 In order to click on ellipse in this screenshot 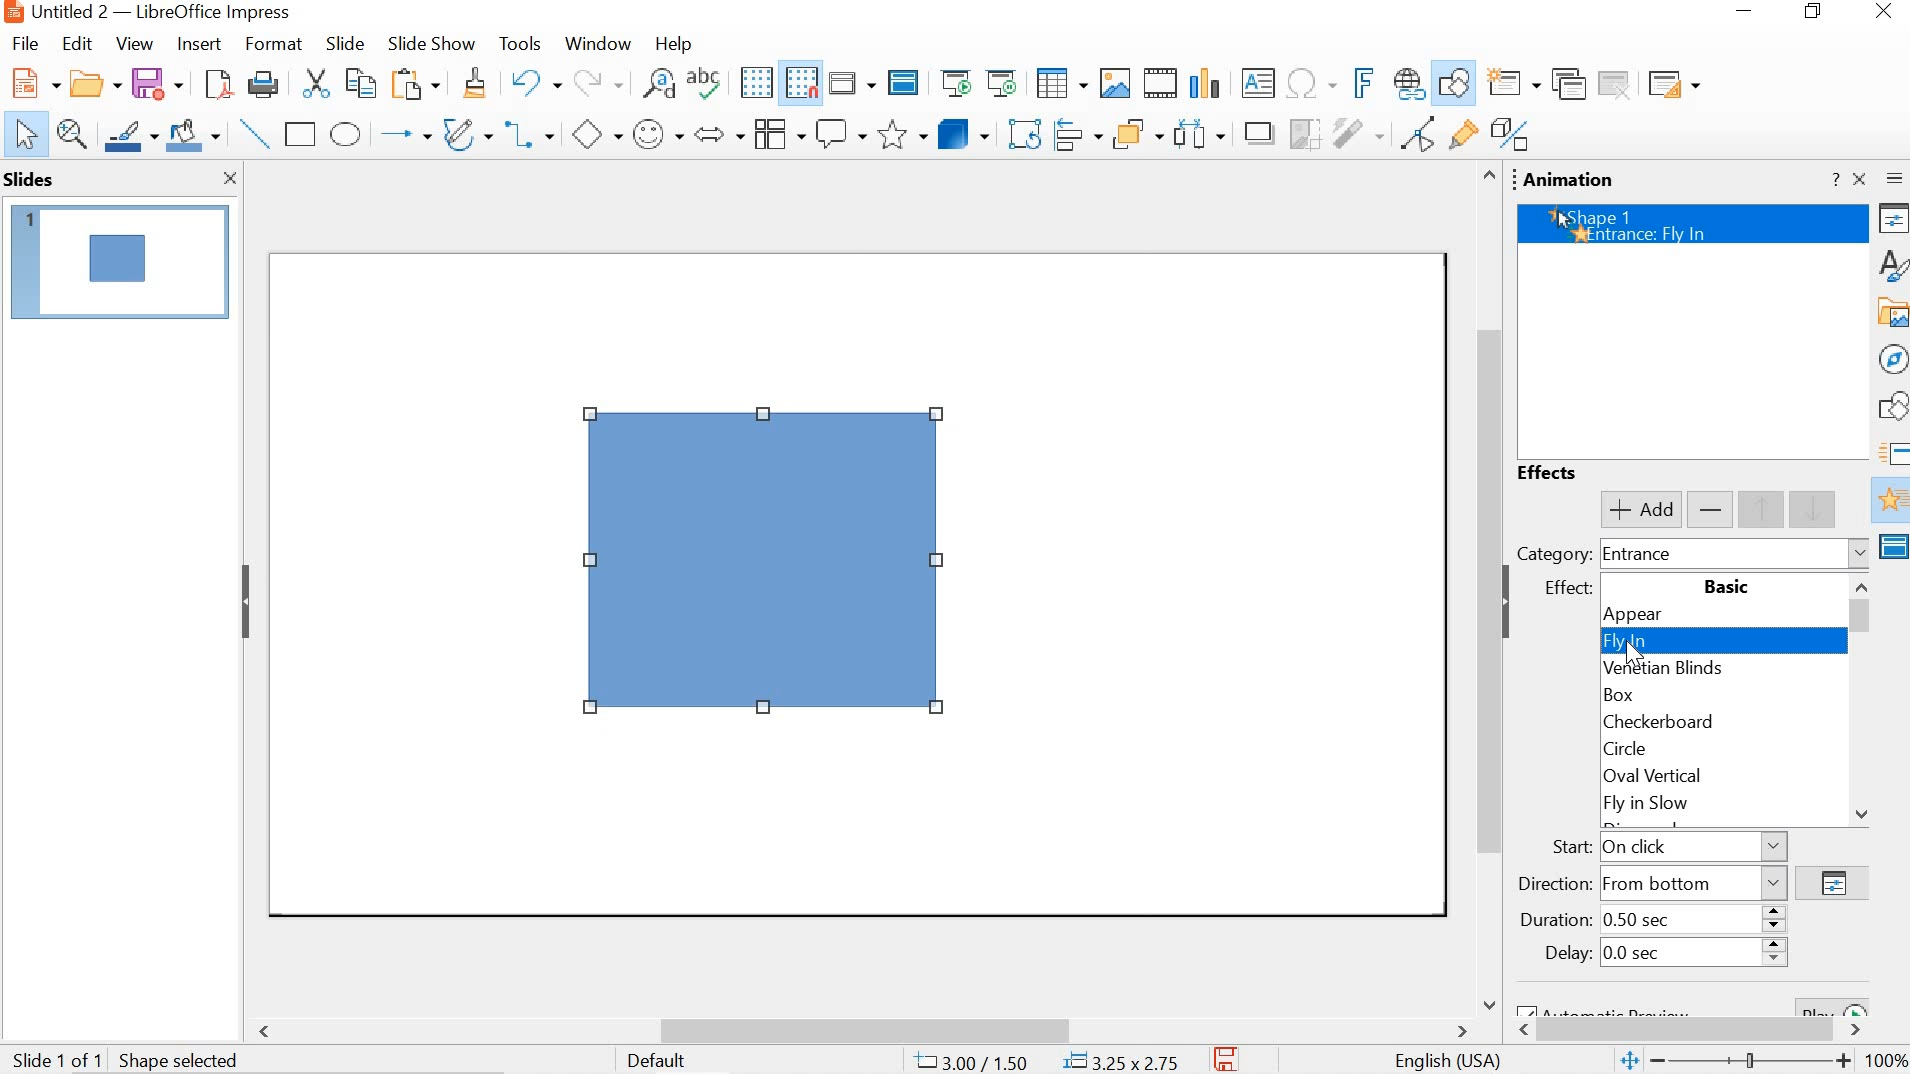, I will do `click(347, 134)`.